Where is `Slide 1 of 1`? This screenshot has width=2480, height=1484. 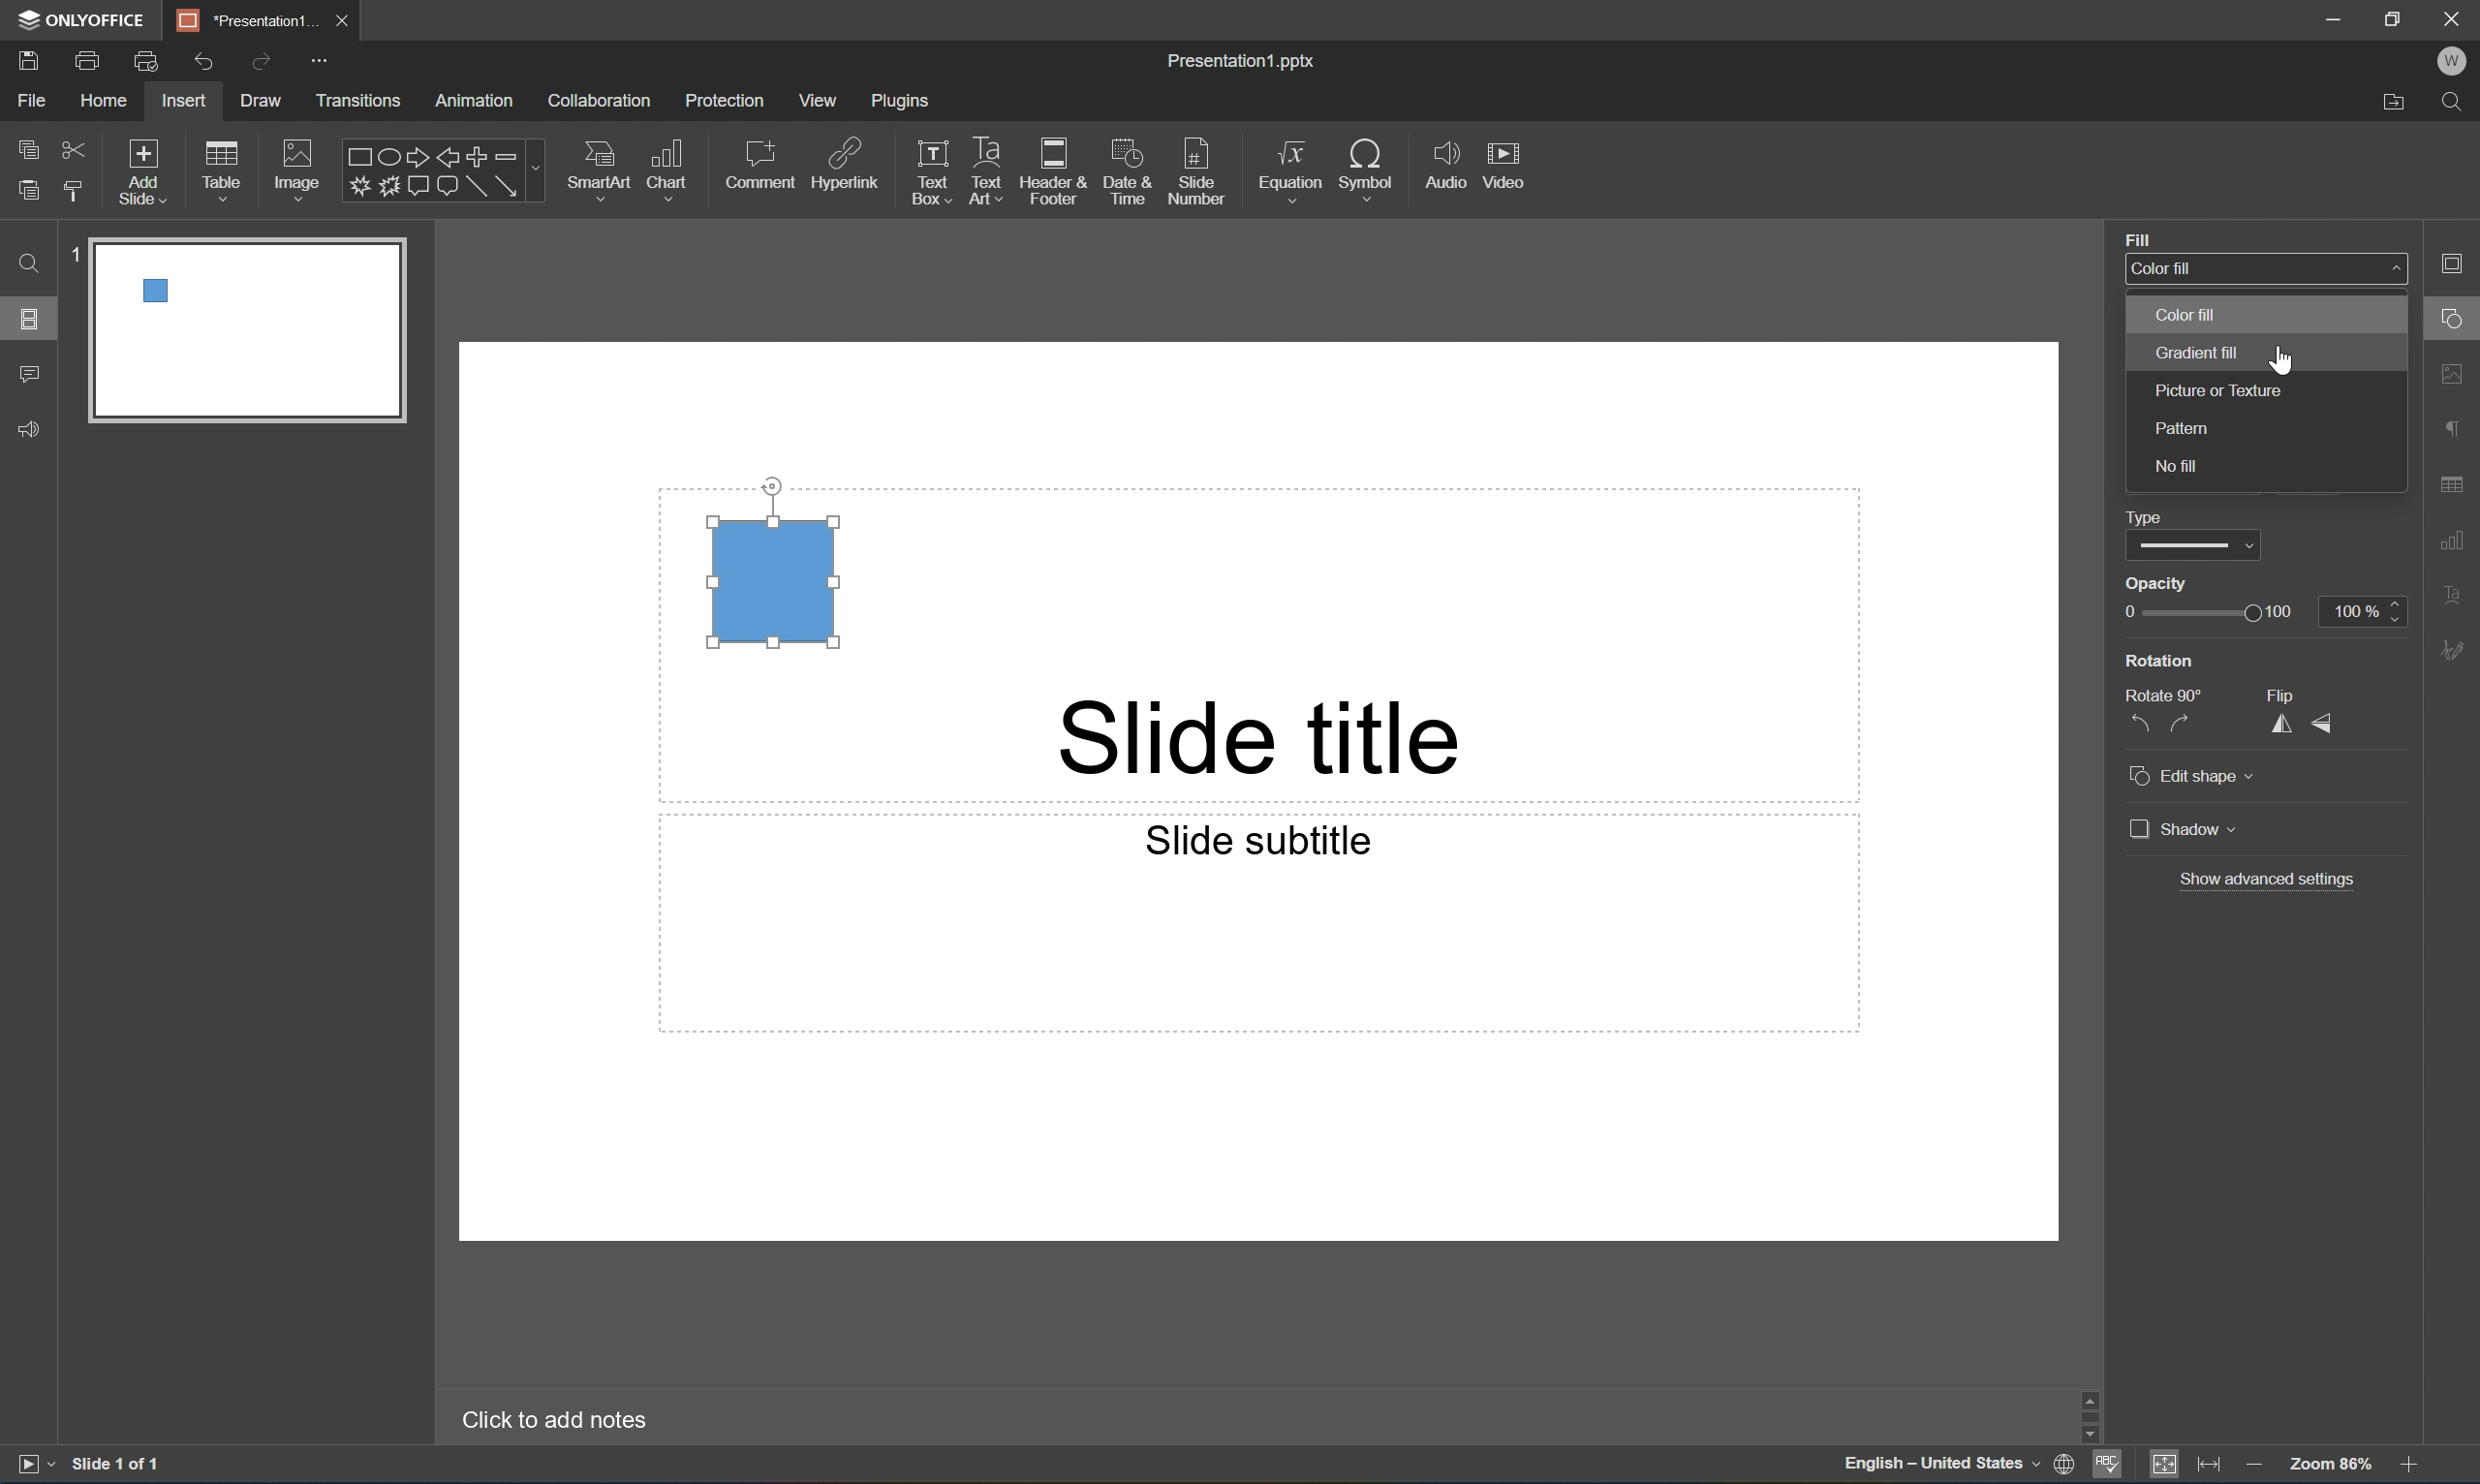 Slide 1 of 1 is located at coordinates (118, 1462).